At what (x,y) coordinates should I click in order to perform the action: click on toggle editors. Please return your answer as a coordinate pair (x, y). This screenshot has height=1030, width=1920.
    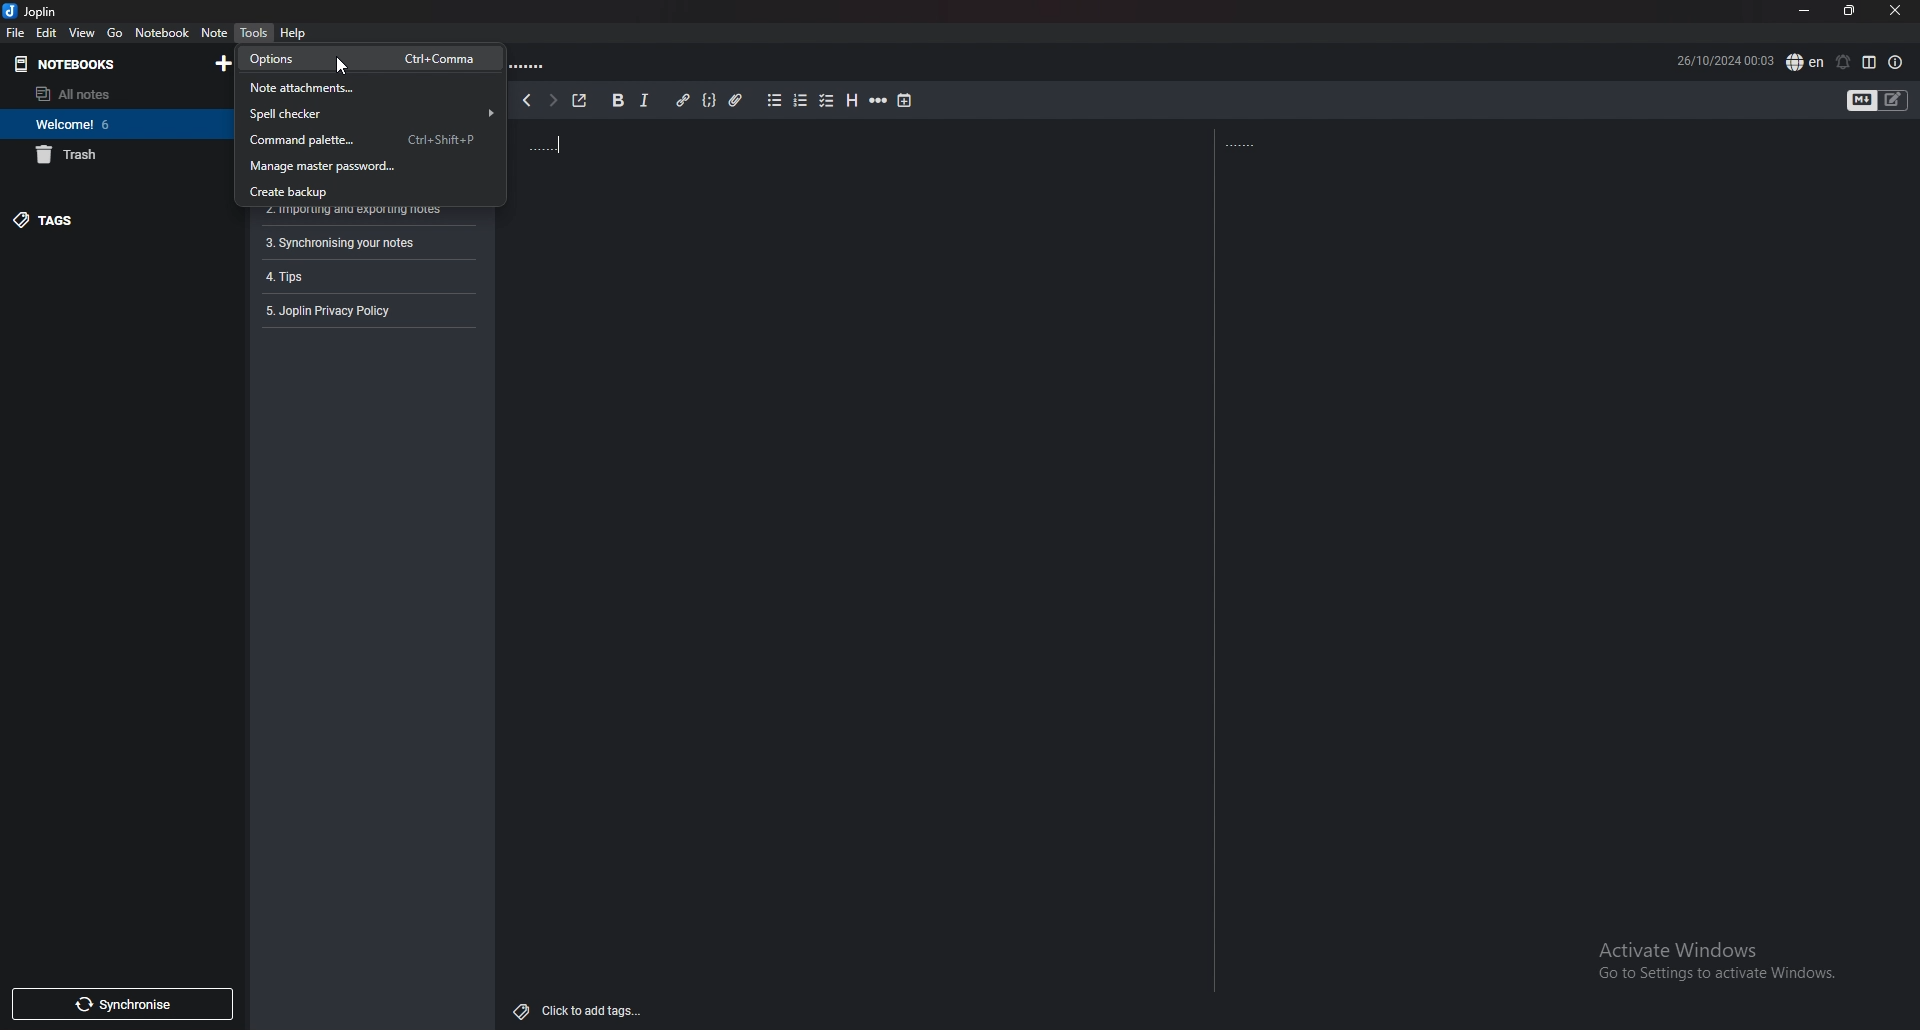
    Looking at the image, I should click on (1861, 100).